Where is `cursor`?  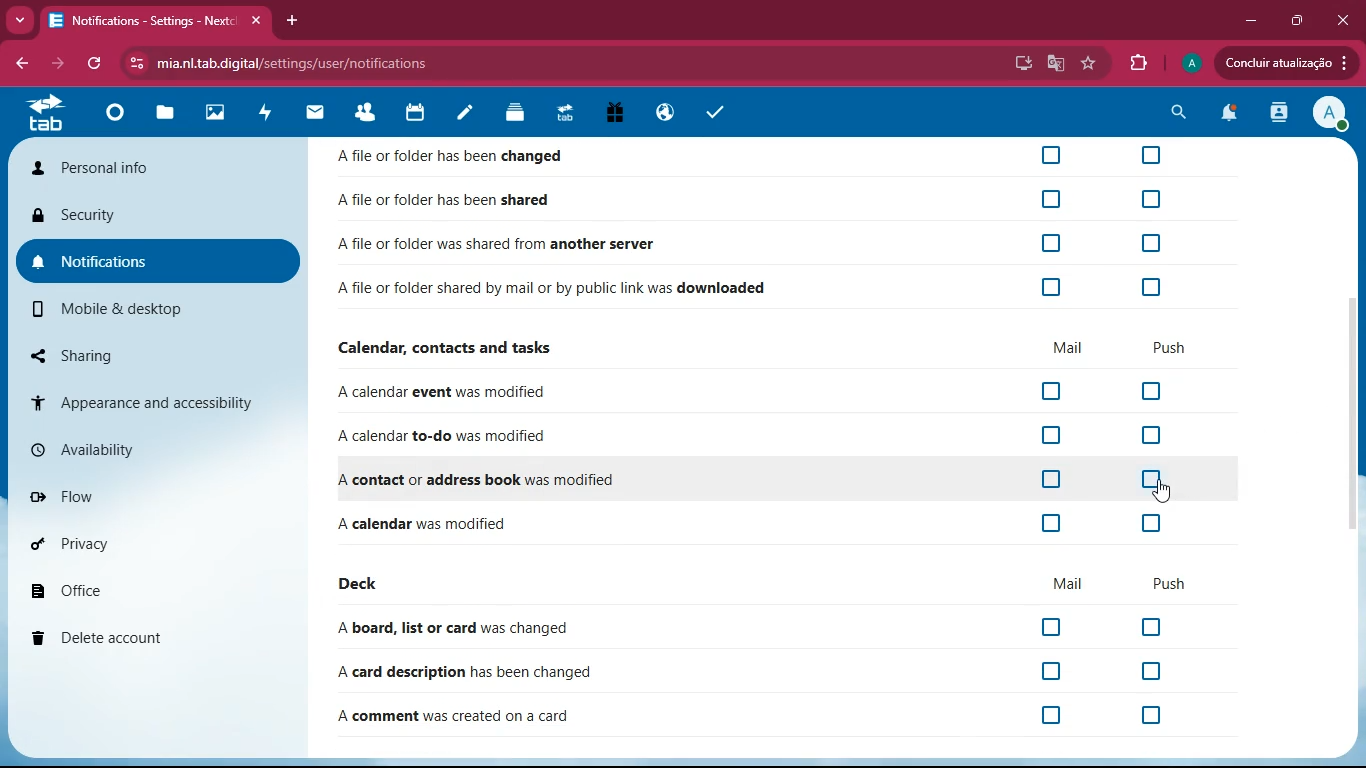
cursor is located at coordinates (1163, 492).